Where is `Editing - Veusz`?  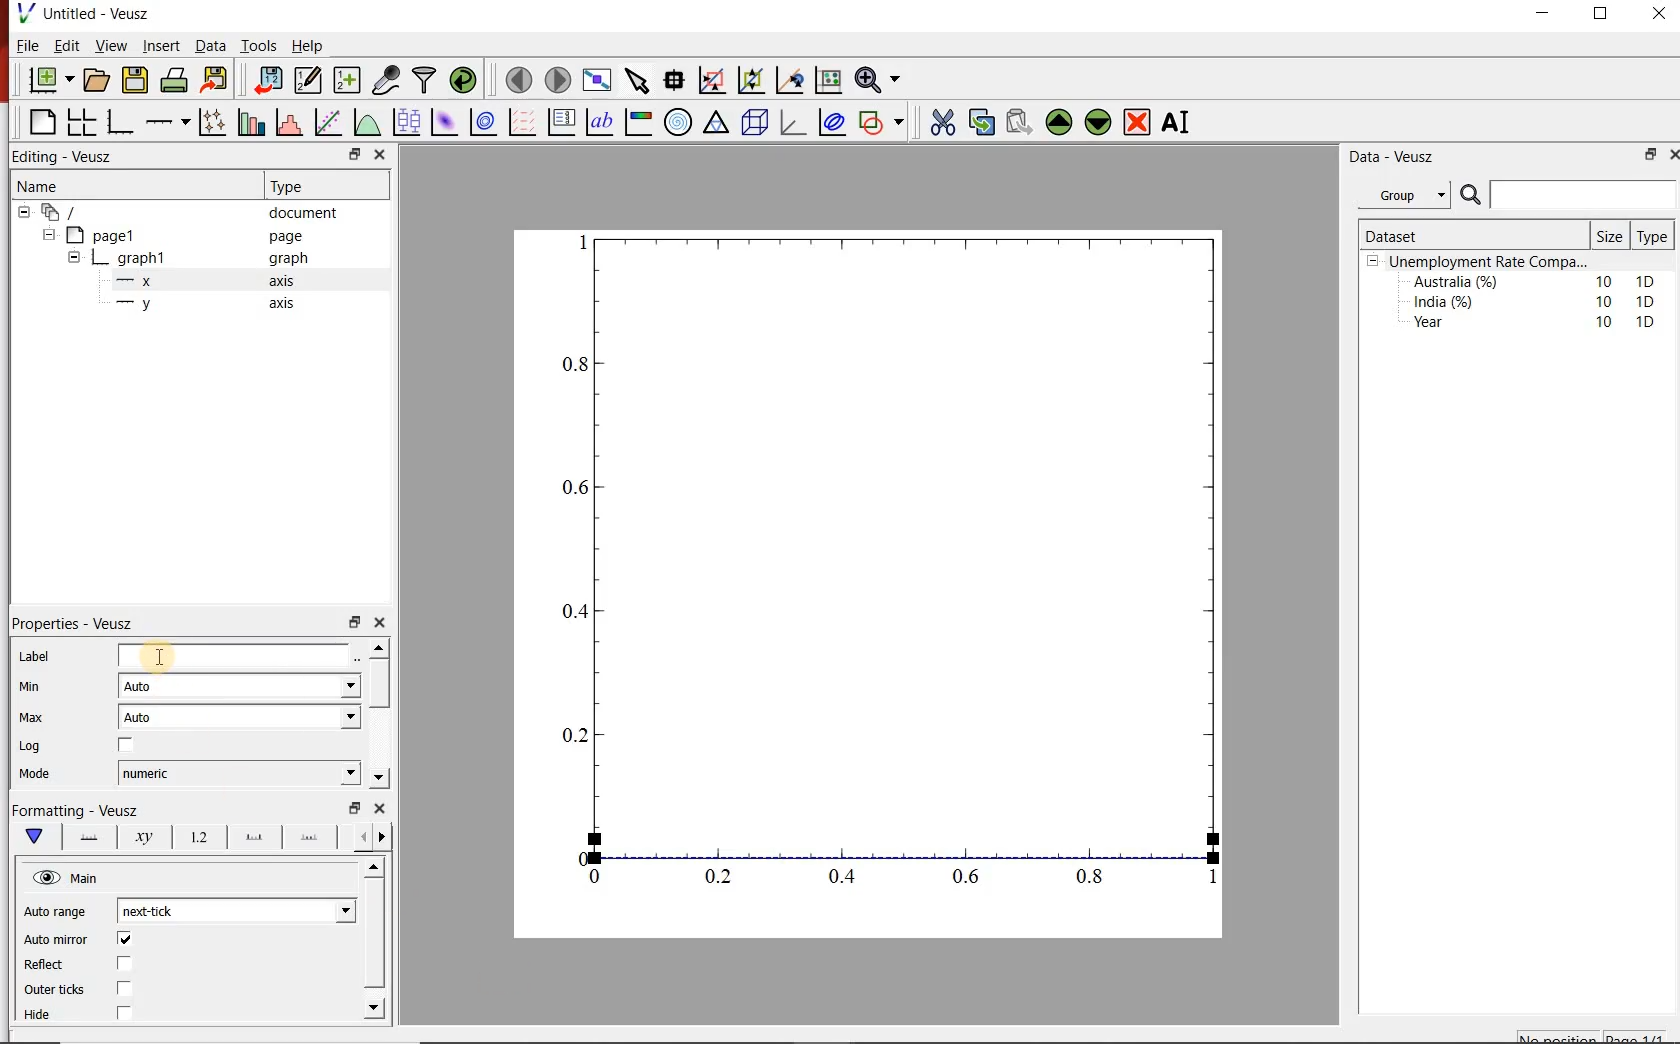 Editing - Veusz is located at coordinates (66, 155).